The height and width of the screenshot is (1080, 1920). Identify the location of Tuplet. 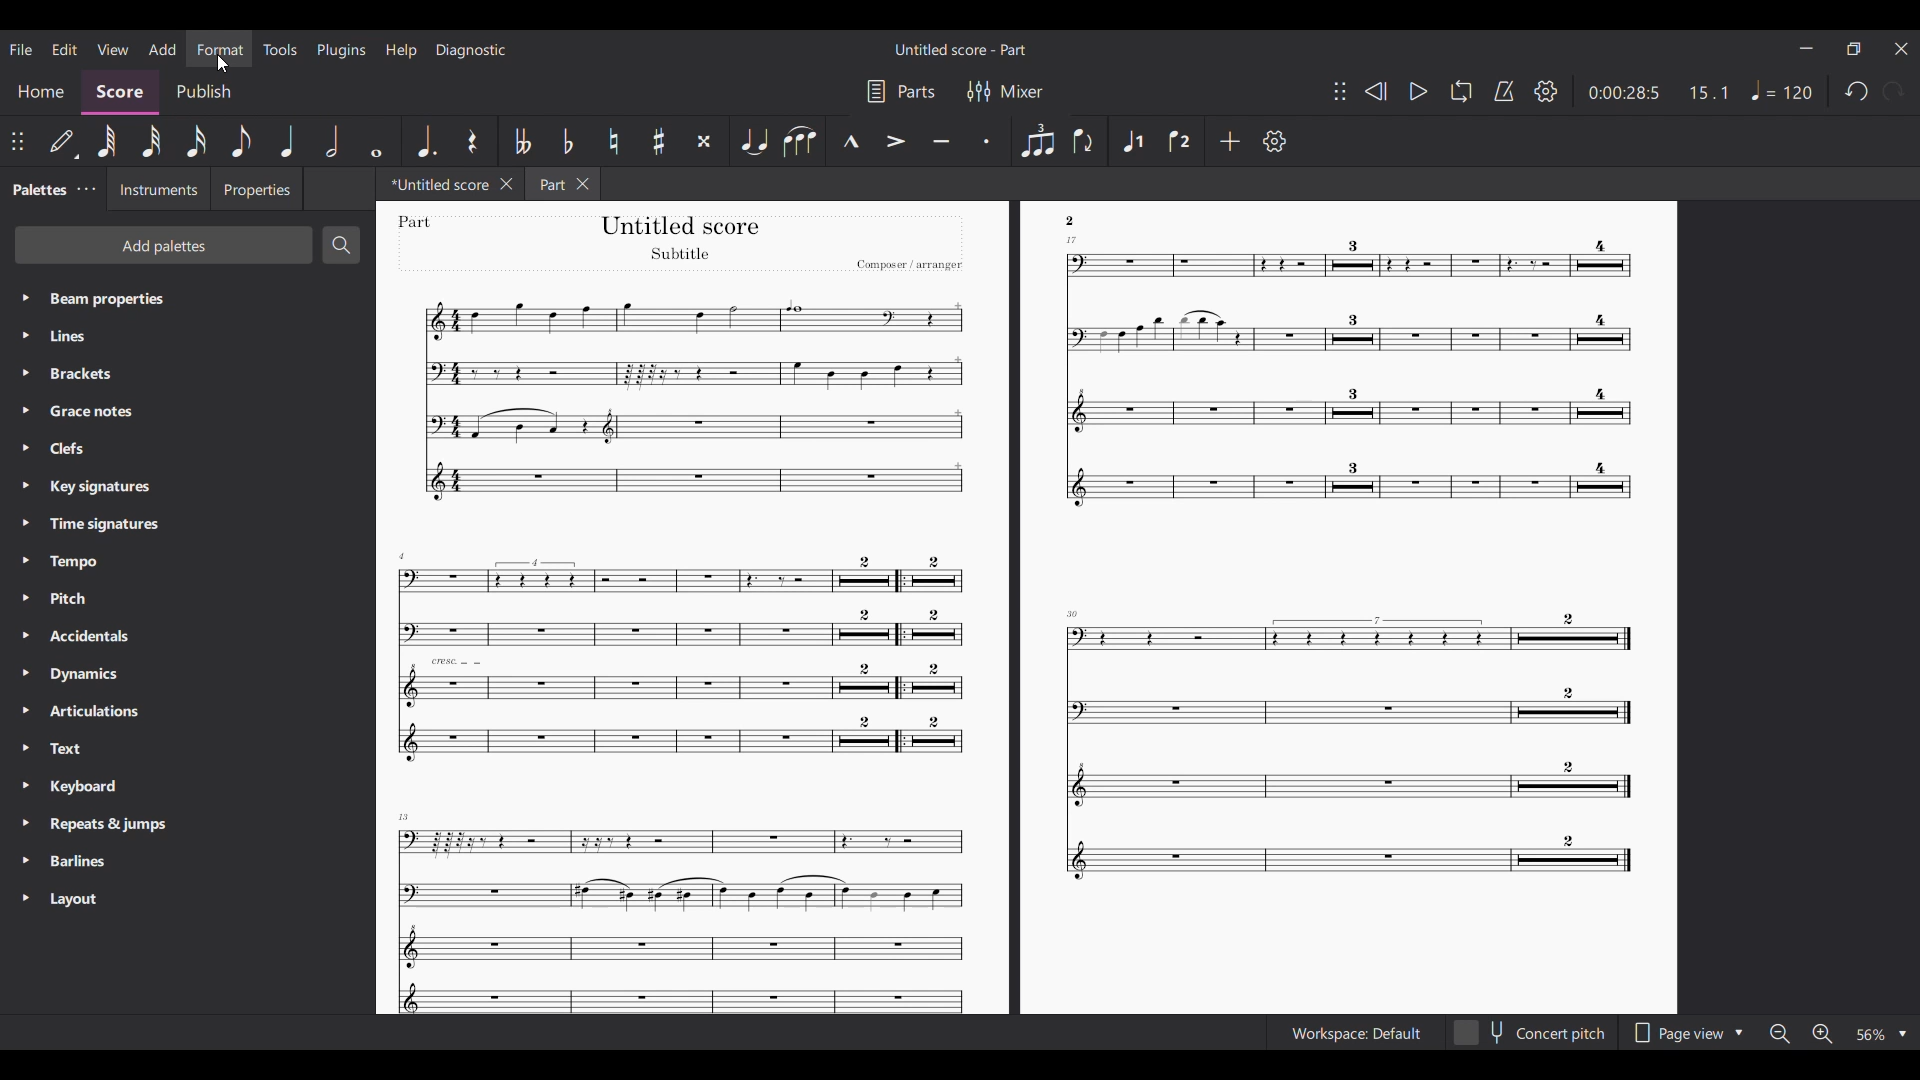
(1036, 141).